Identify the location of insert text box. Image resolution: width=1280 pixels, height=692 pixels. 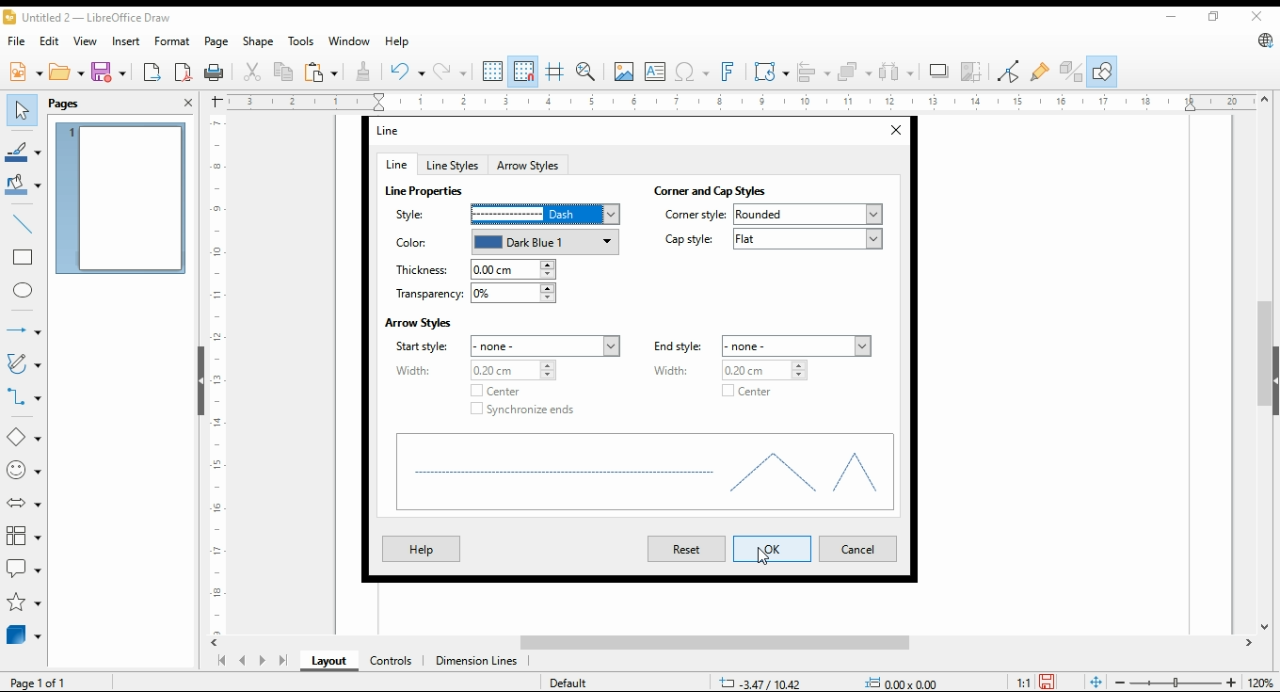
(655, 71).